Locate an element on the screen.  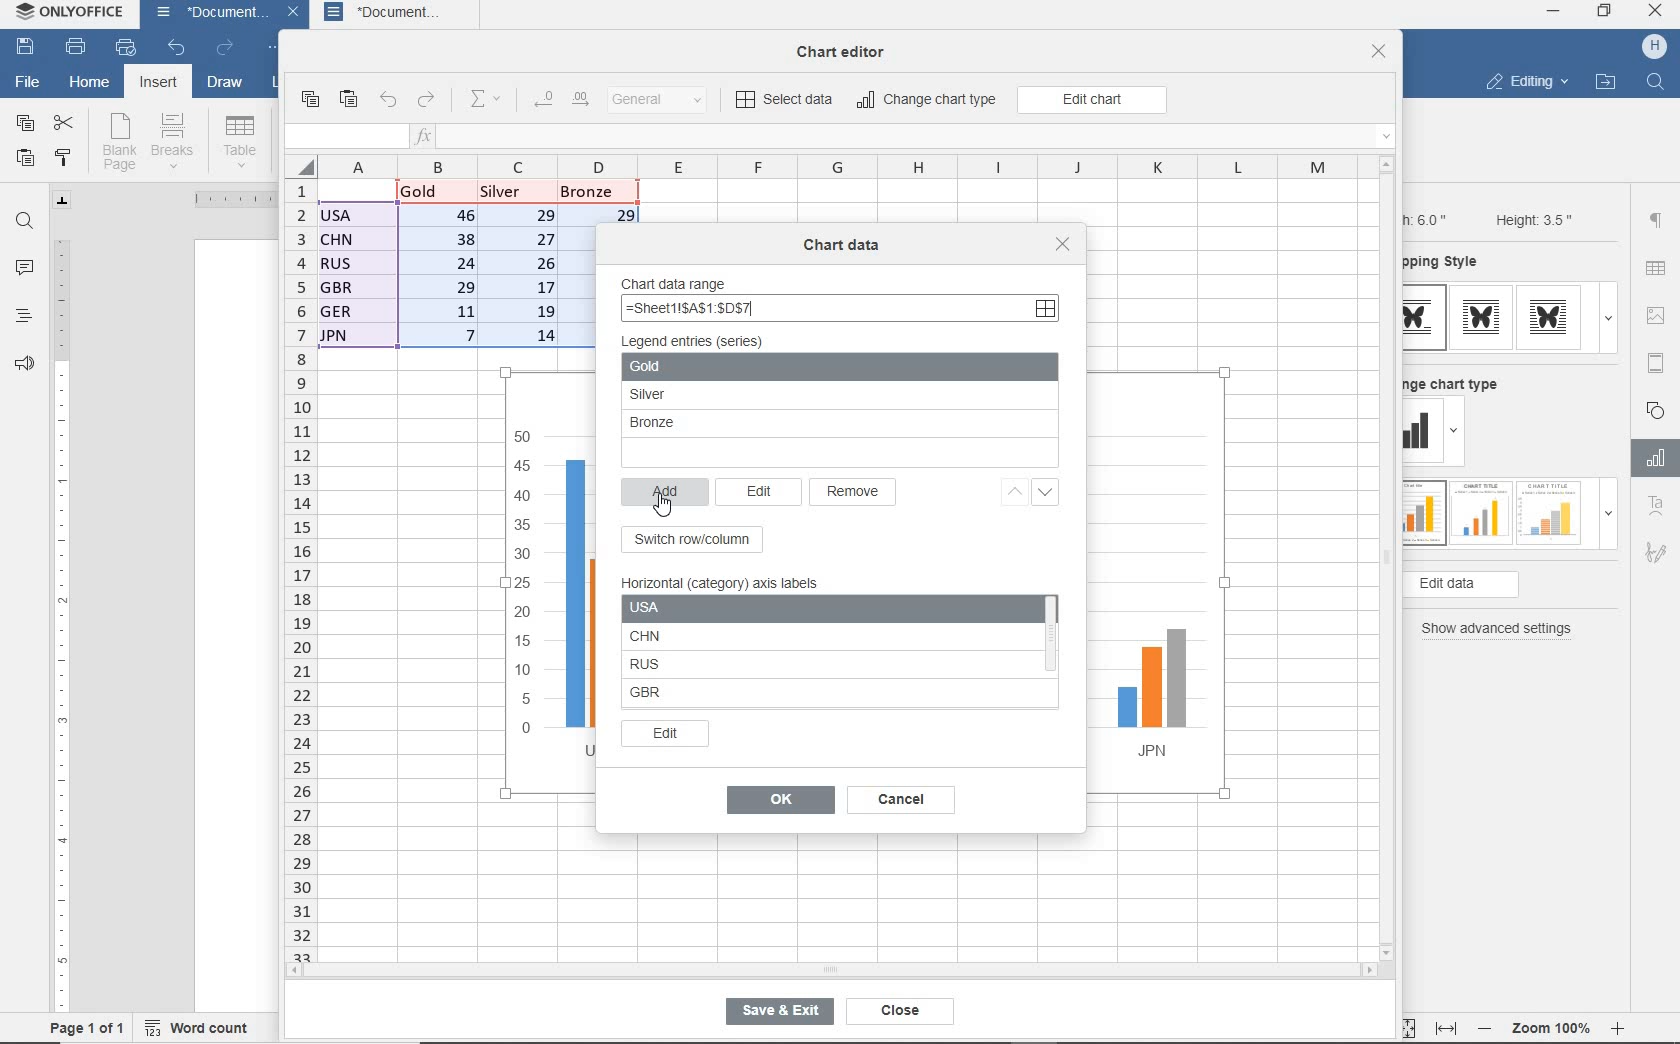
zoom 100% is located at coordinates (1555, 1025).